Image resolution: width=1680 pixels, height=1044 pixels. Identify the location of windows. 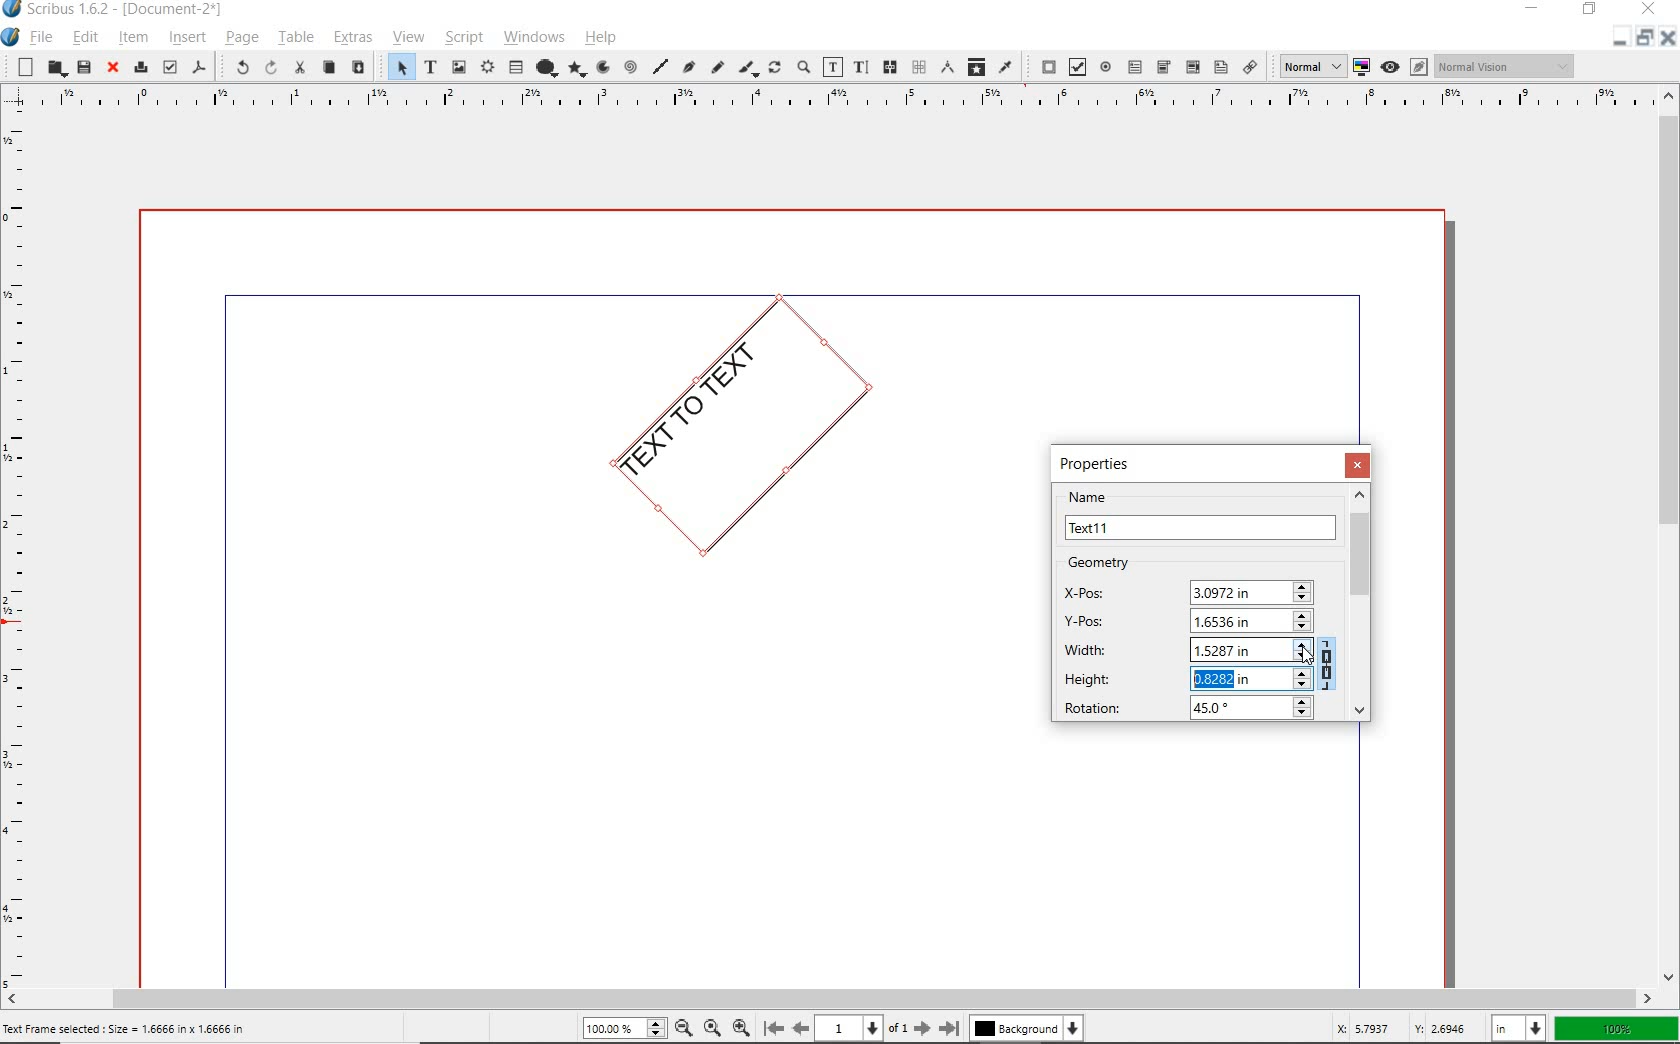
(534, 38).